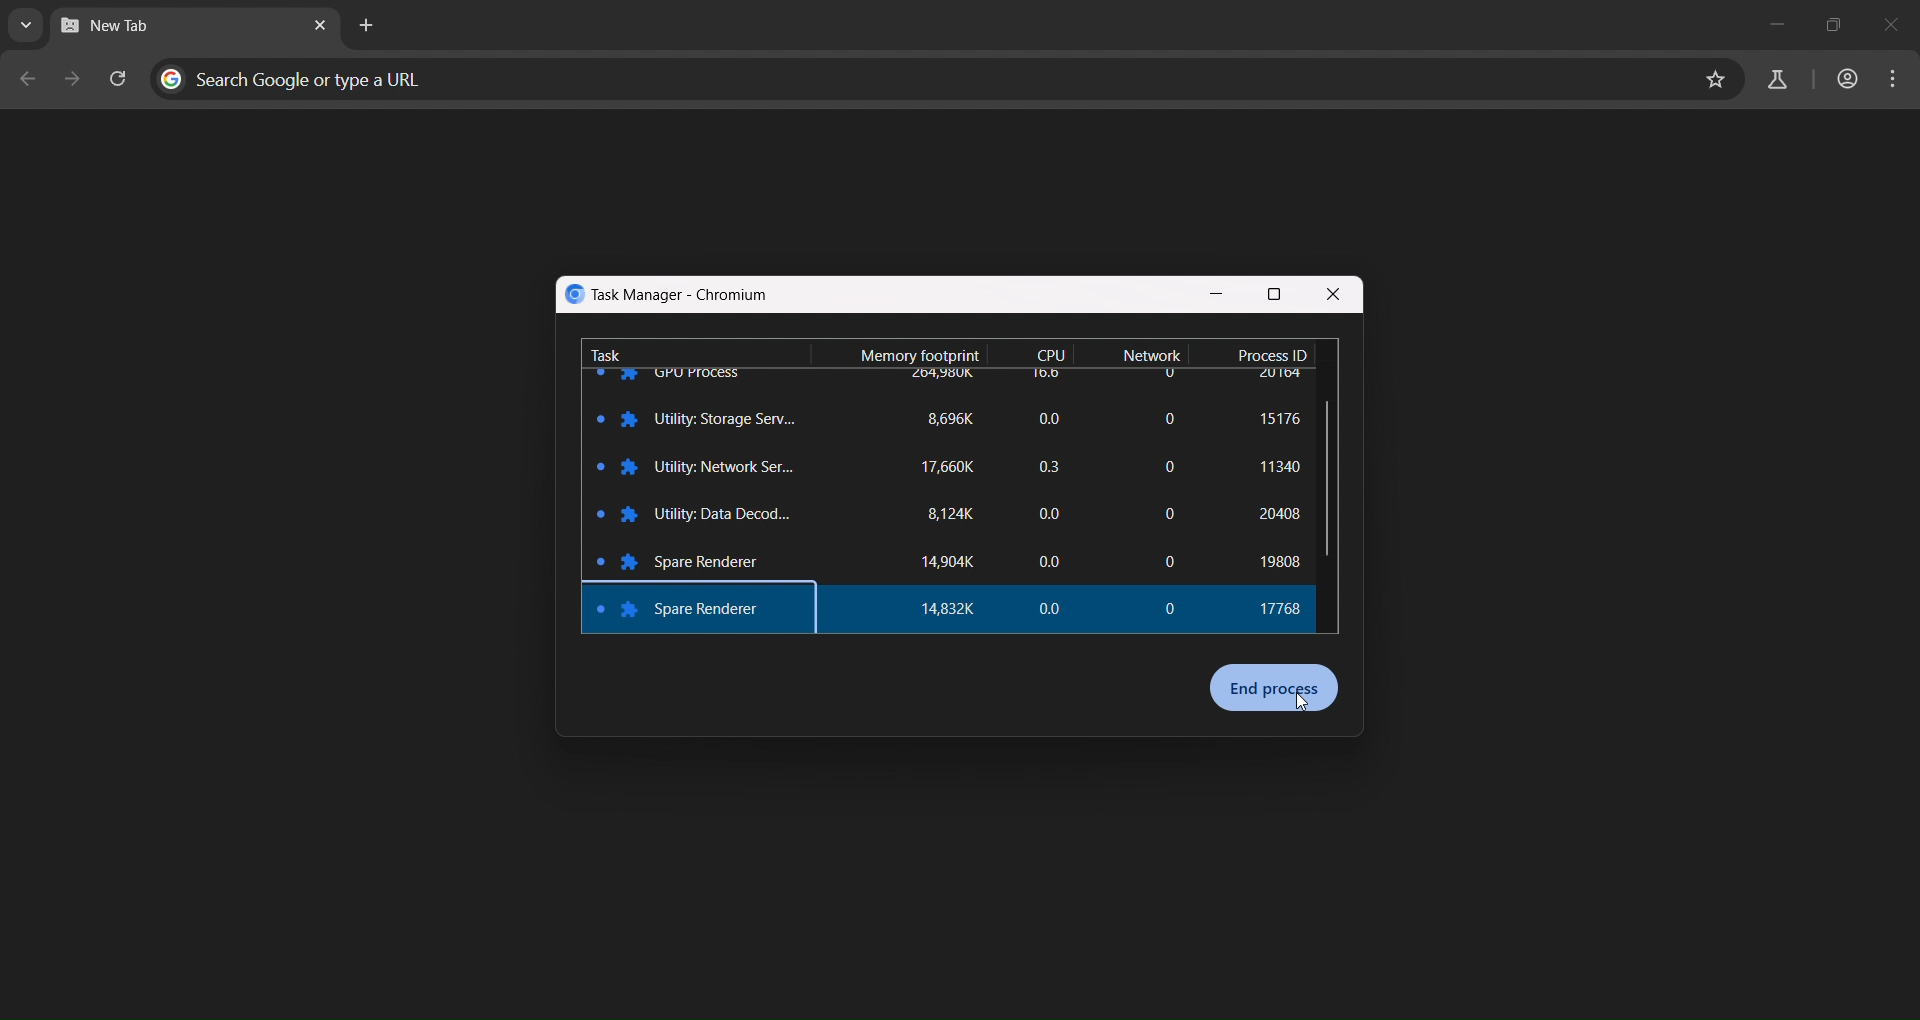 Image resolution: width=1920 pixels, height=1020 pixels. Describe the element at coordinates (608, 351) in the screenshot. I see `Task` at that location.